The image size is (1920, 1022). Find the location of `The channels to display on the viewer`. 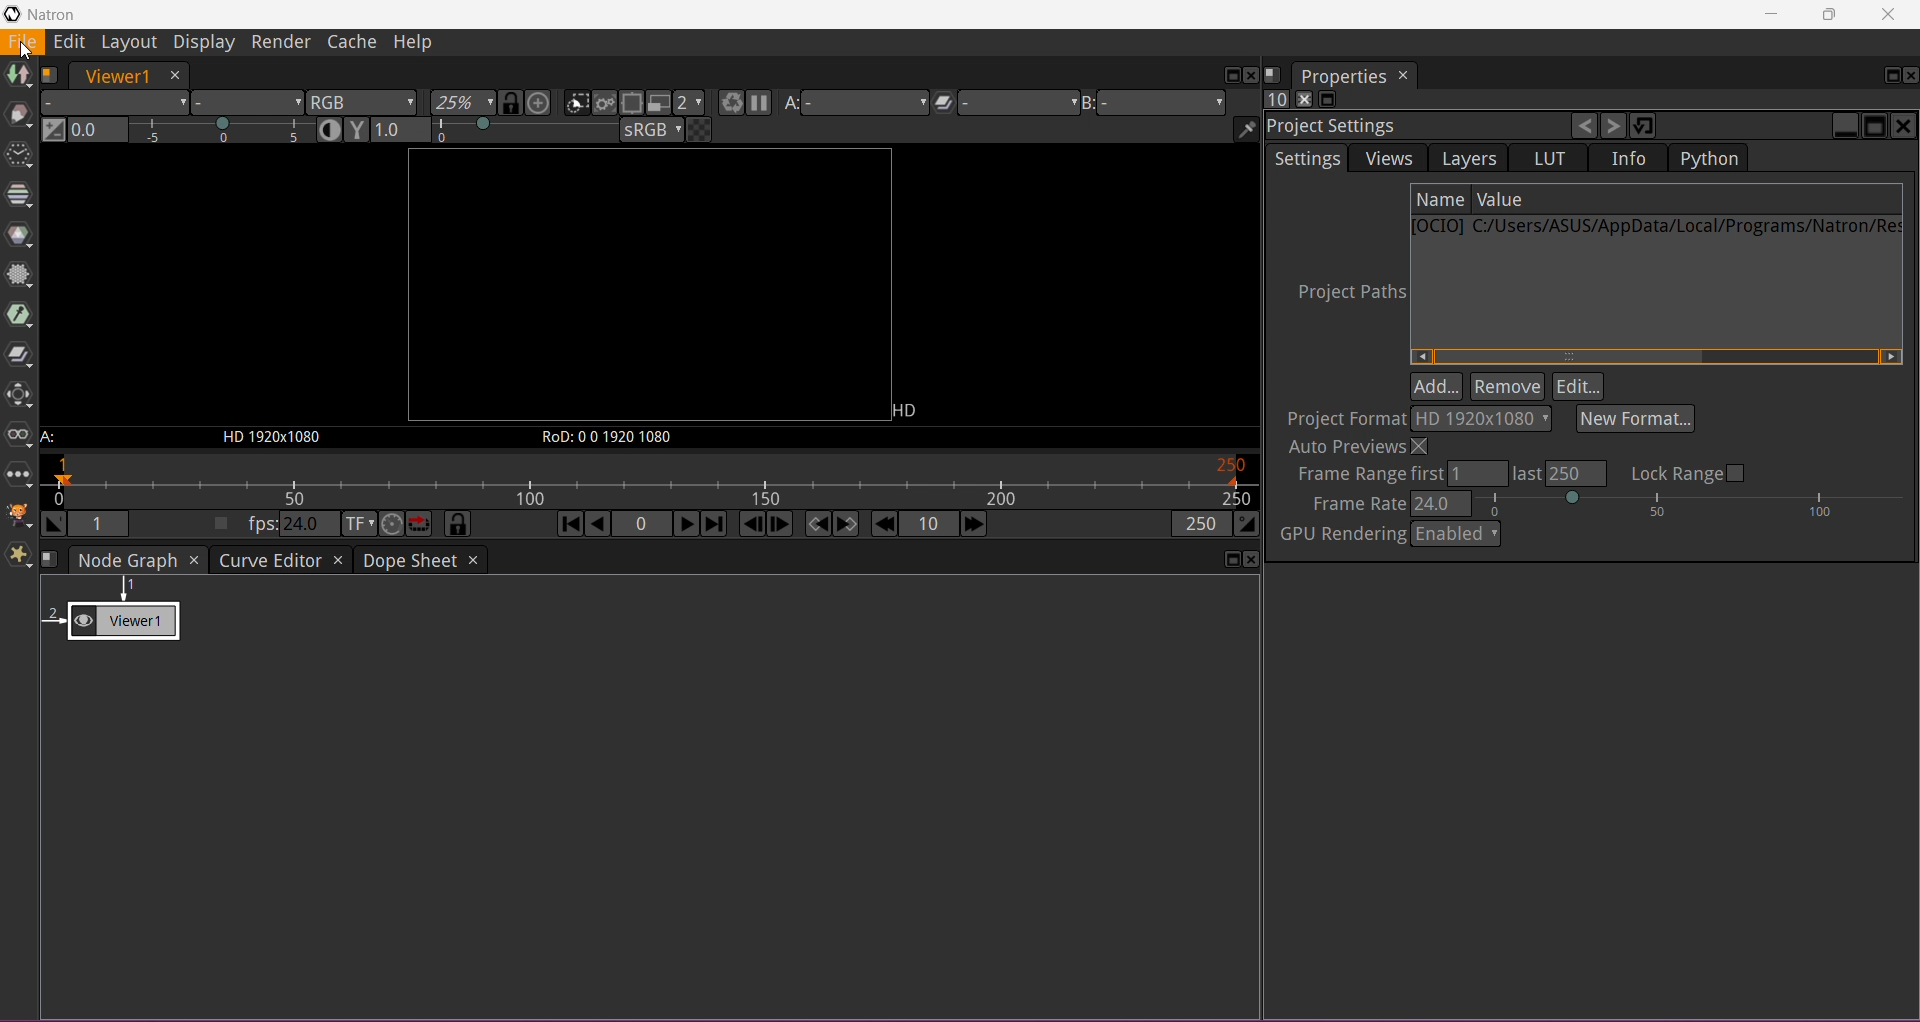

The channels to display on the viewer is located at coordinates (363, 103).